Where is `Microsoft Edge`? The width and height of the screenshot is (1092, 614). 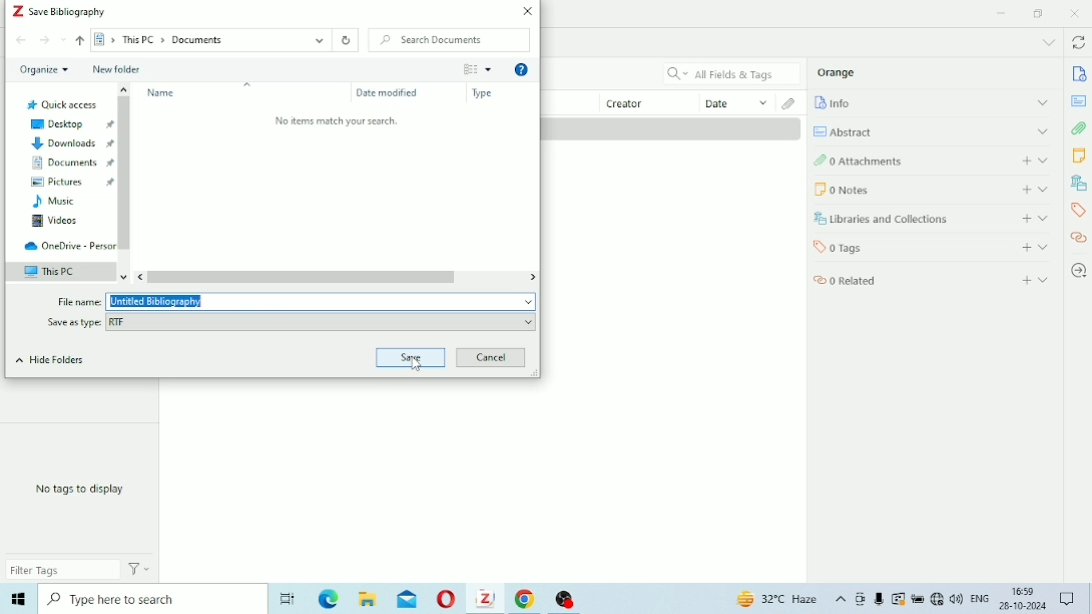 Microsoft Edge is located at coordinates (330, 600).